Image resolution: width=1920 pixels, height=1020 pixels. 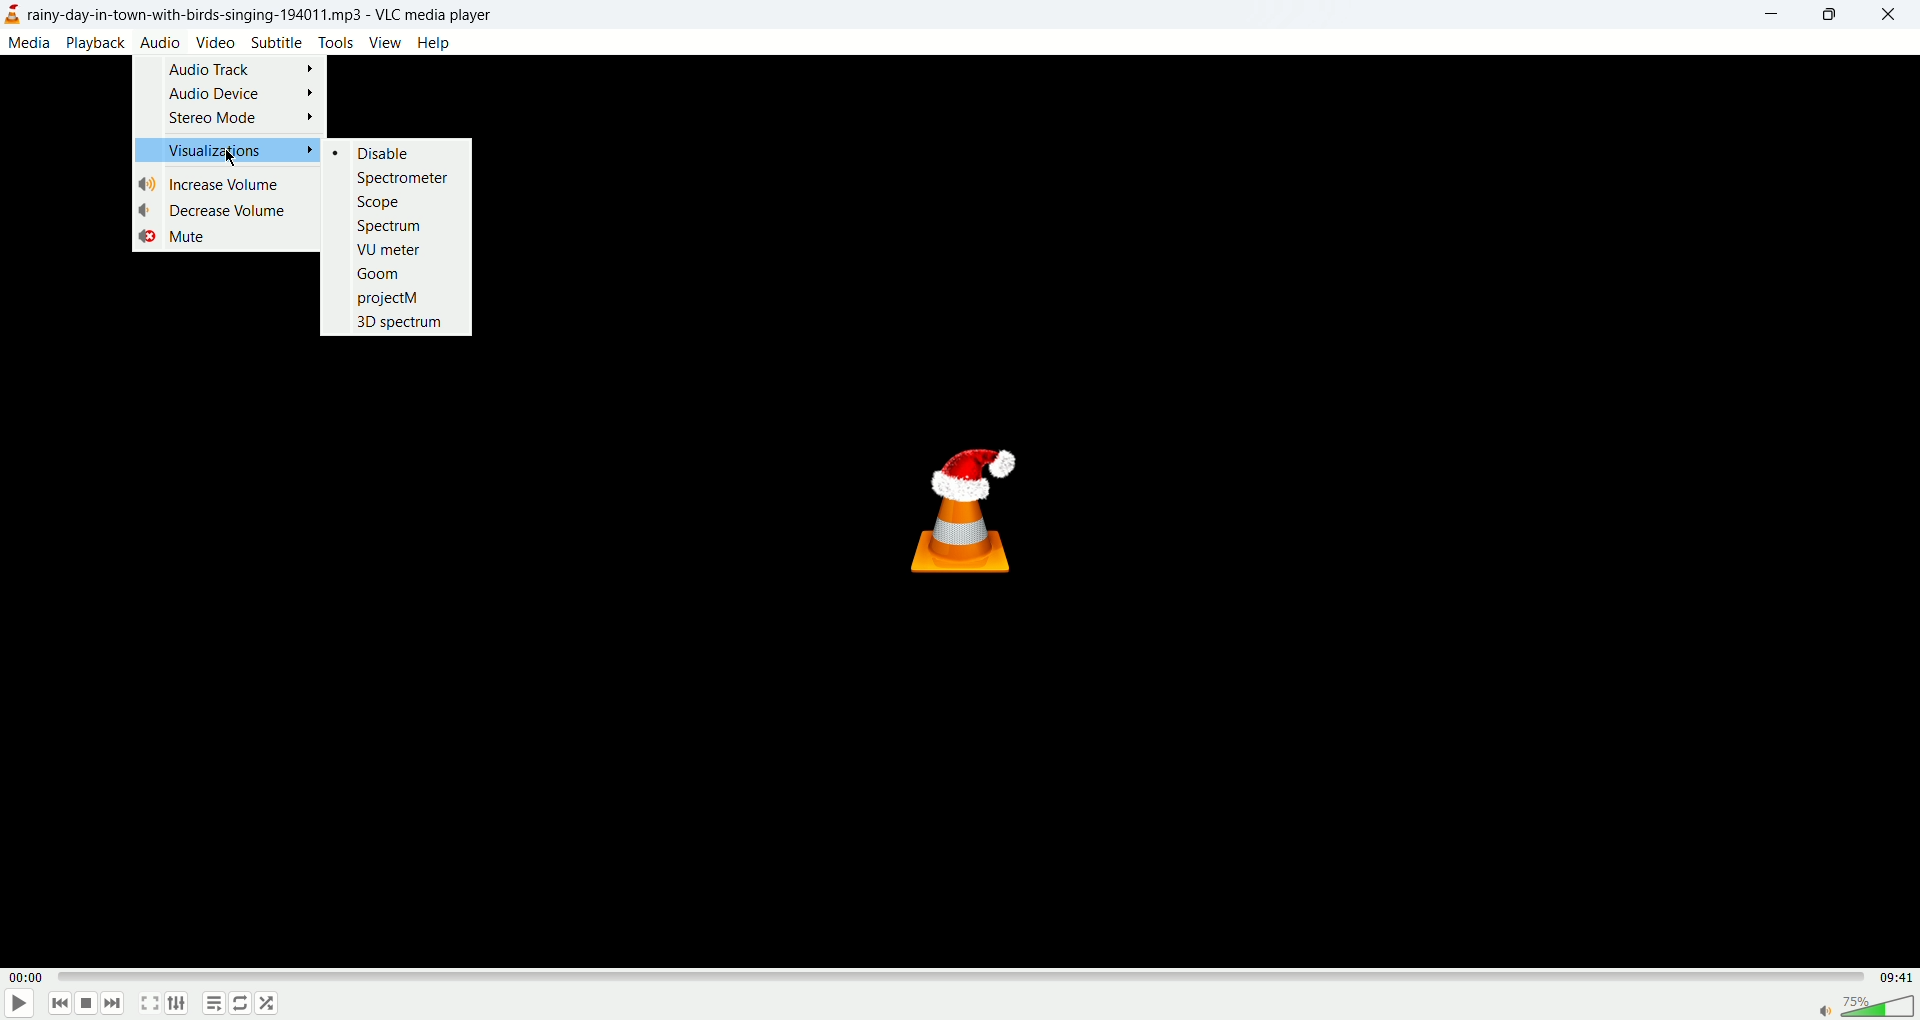 What do you see at coordinates (231, 119) in the screenshot?
I see `Stereo Mode` at bounding box center [231, 119].